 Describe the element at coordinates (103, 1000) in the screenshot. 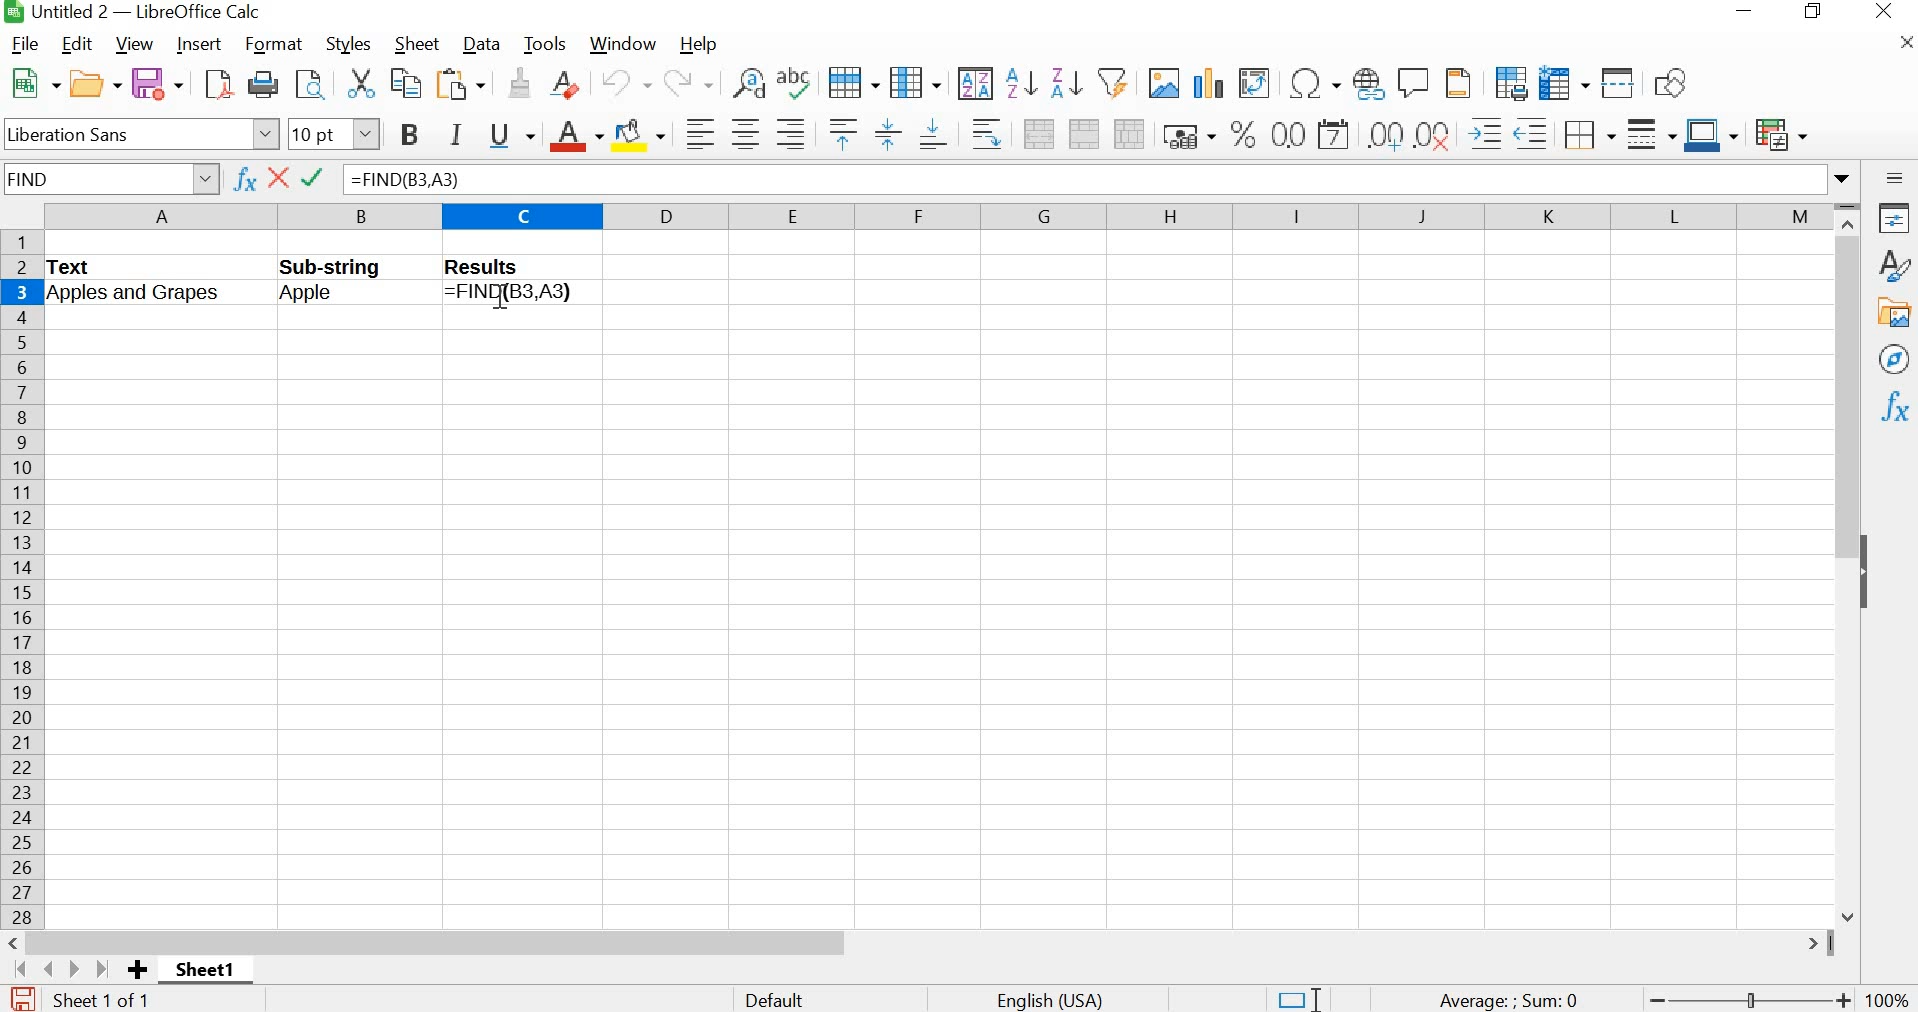

I see `sheet 1 of 1` at that location.